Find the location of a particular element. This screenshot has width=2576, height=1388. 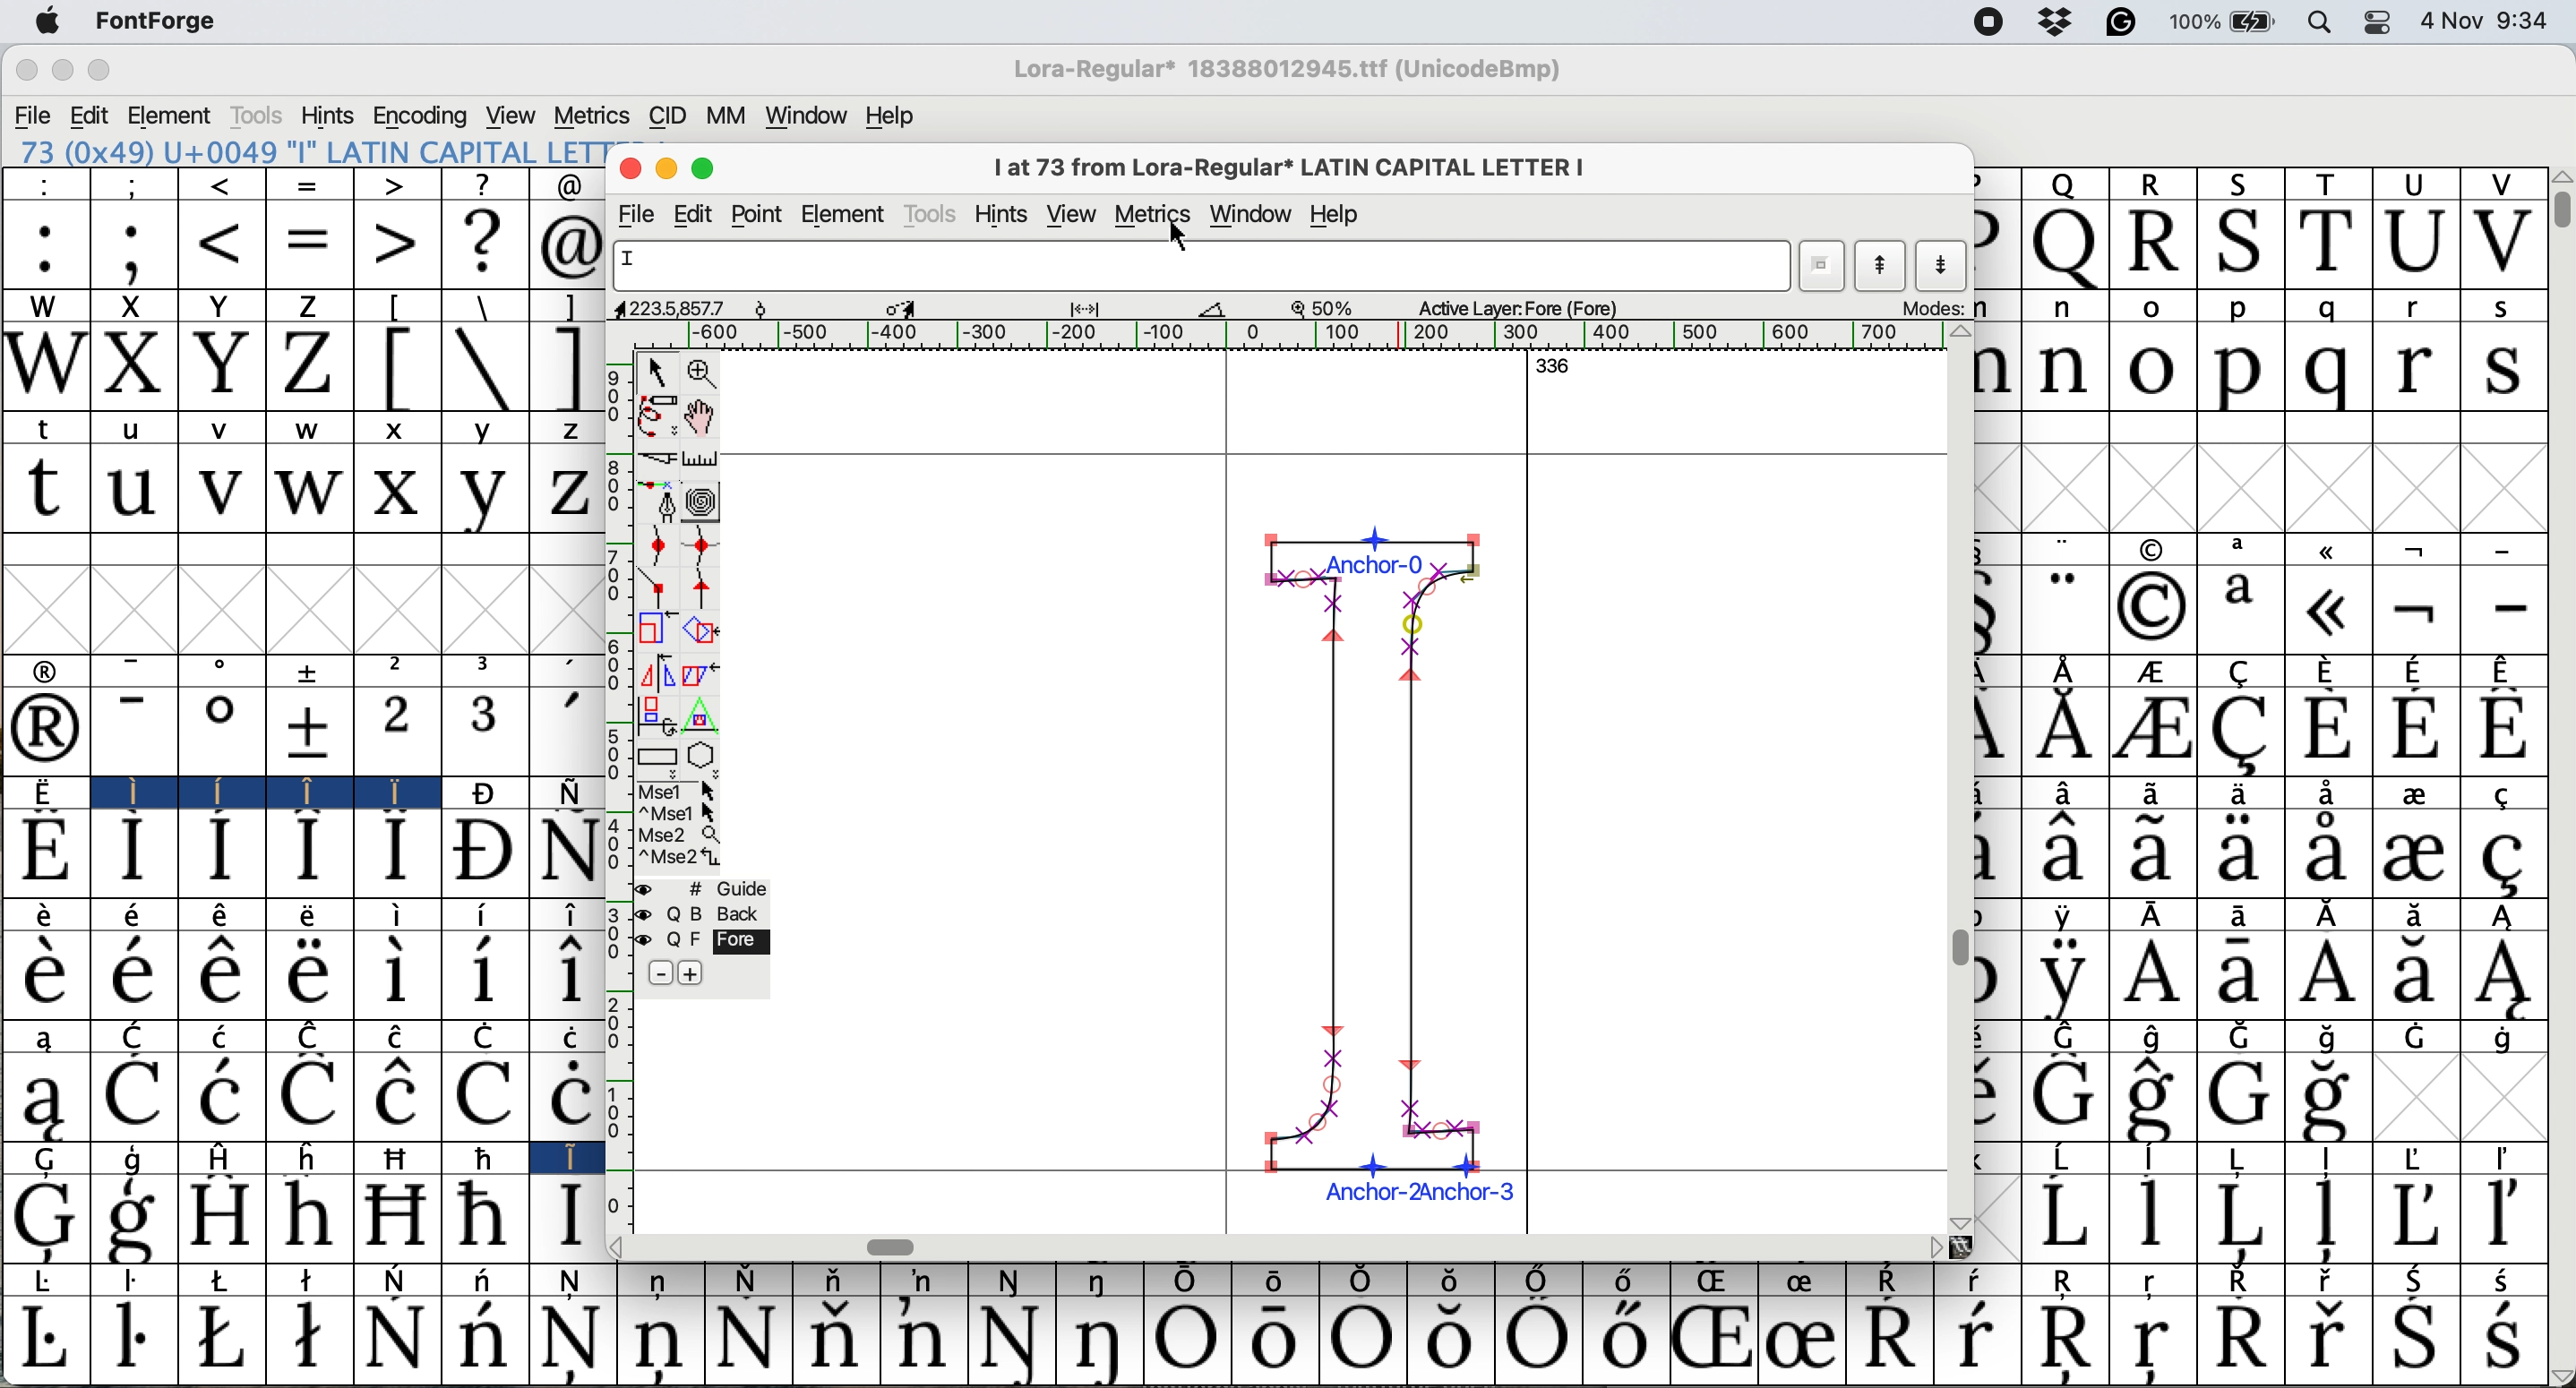

Symbol is located at coordinates (492, 1035).